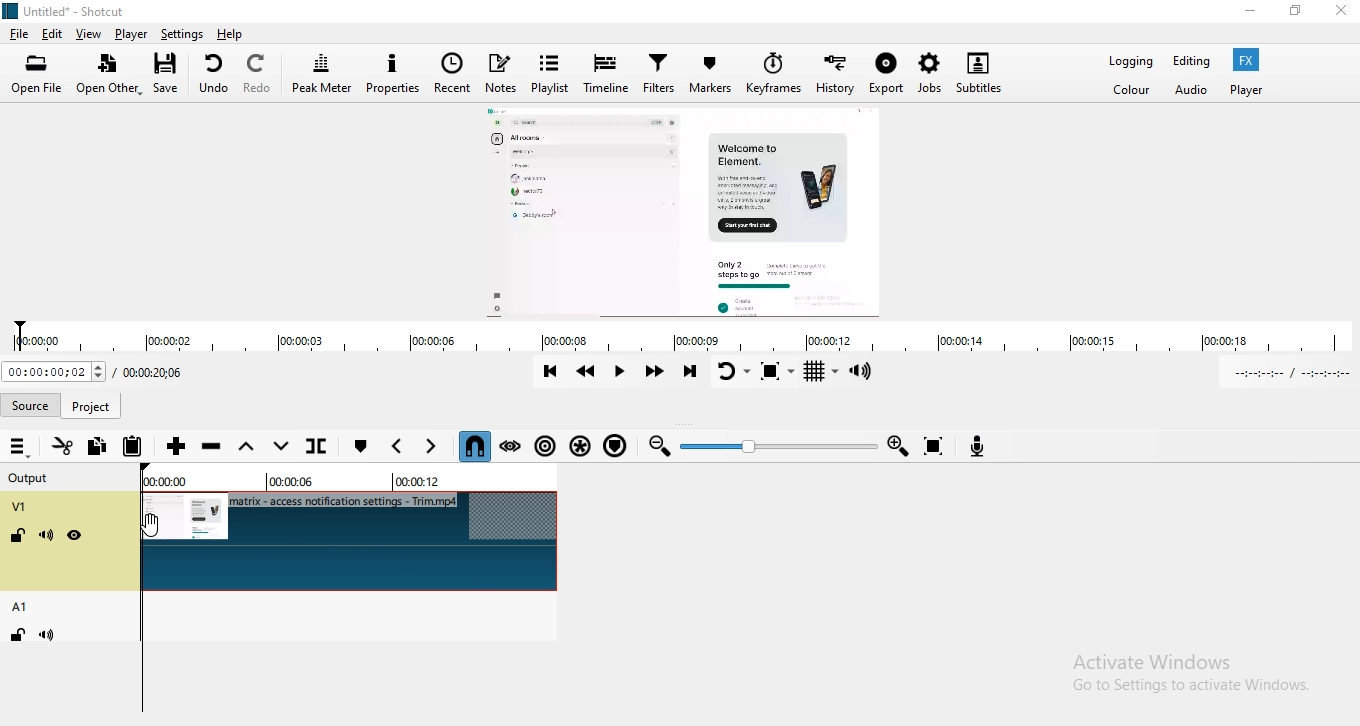 This screenshot has height=726, width=1360. I want to click on Skip to previous, so click(547, 373).